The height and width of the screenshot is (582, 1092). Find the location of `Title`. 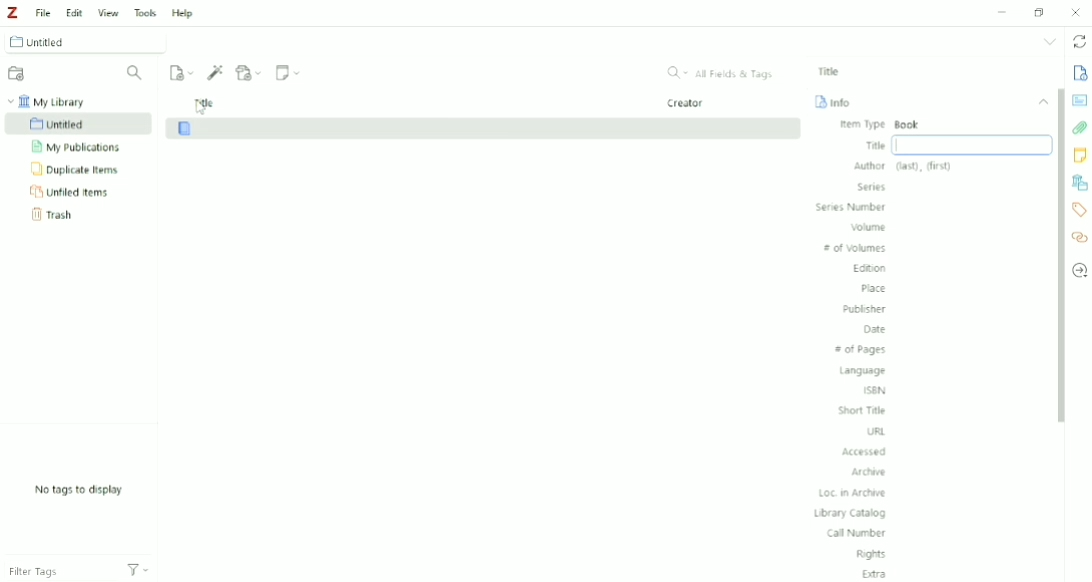

Title is located at coordinates (832, 71).